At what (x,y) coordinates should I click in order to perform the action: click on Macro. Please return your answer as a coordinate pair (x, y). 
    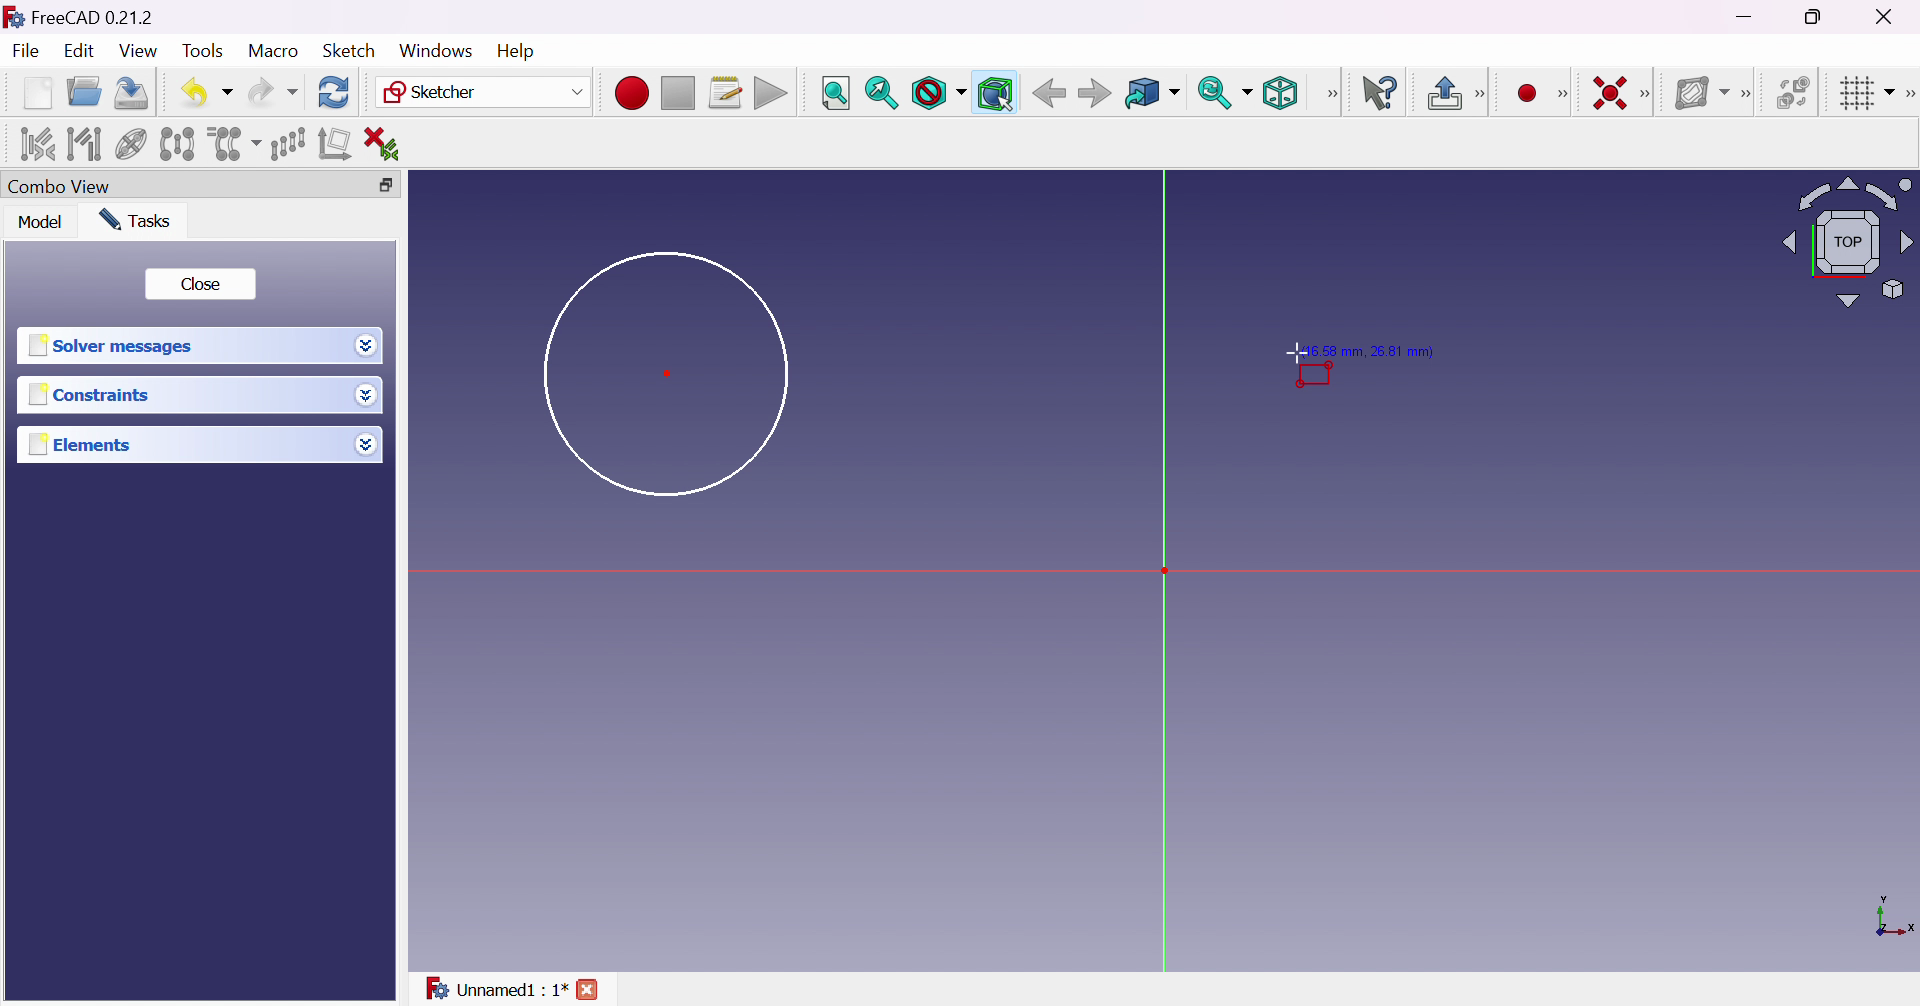
    Looking at the image, I should click on (274, 50).